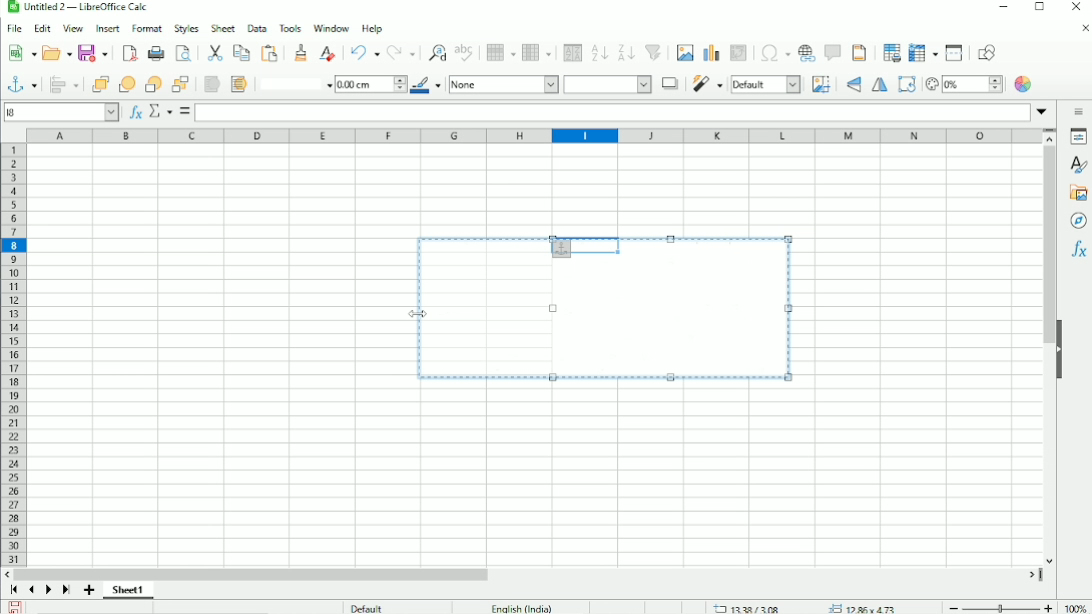  Describe the element at coordinates (237, 84) in the screenshot. I see `To background` at that location.